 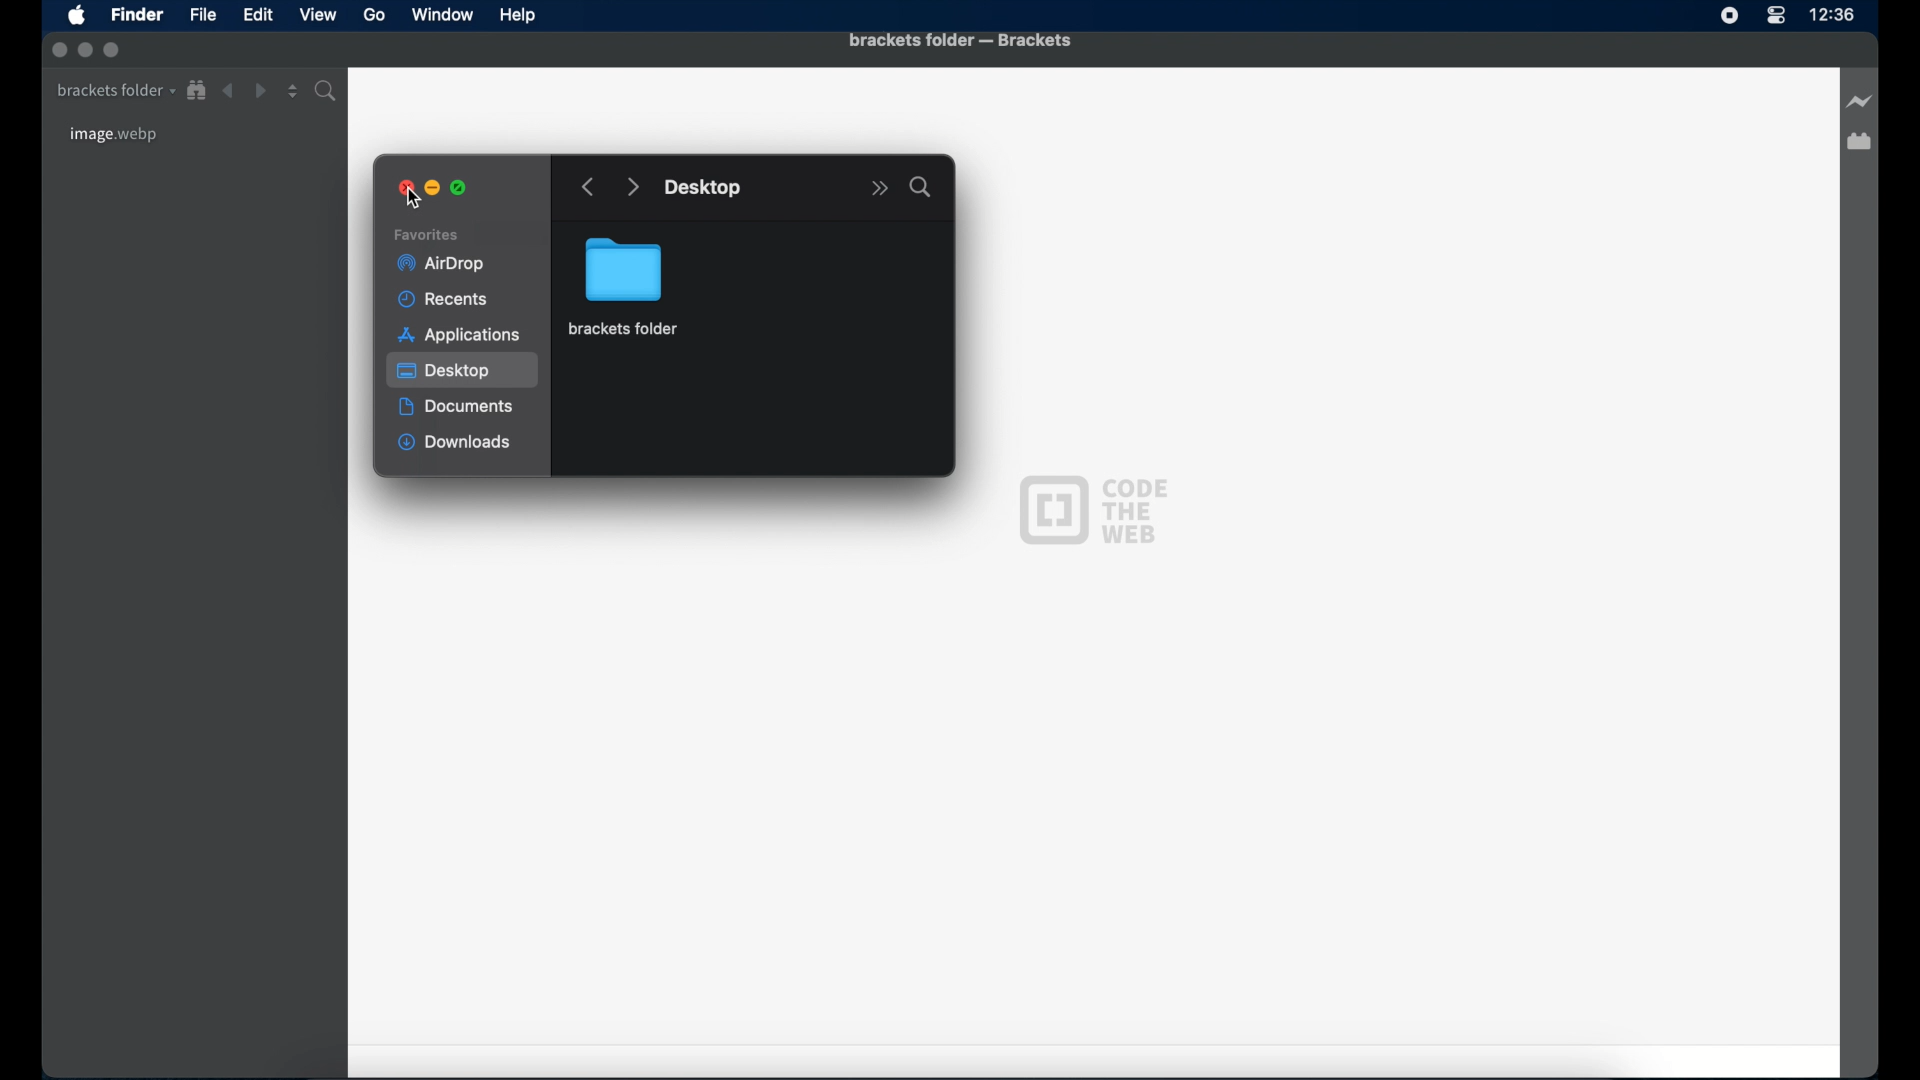 What do you see at coordinates (260, 91) in the screenshot?
I see `forward` at bounding box center [260, 91].